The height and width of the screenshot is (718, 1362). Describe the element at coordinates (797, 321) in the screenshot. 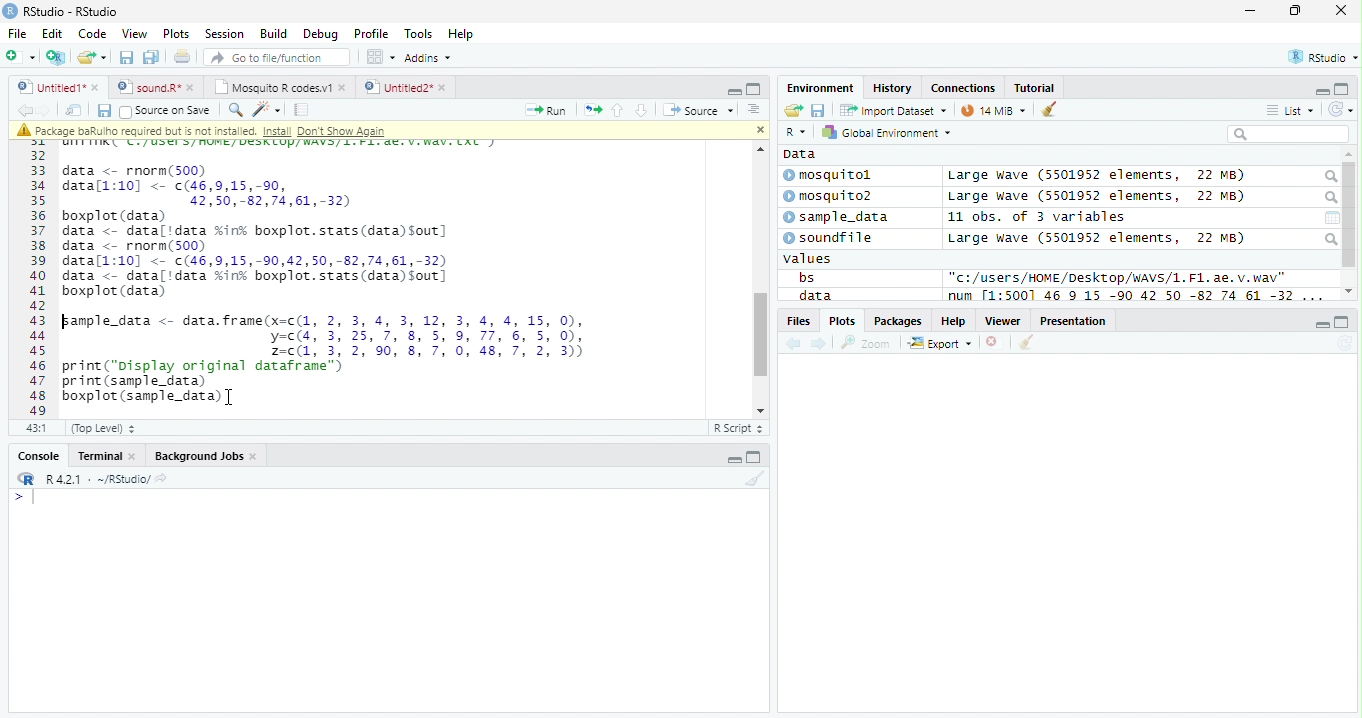

I see `Files` at that location.